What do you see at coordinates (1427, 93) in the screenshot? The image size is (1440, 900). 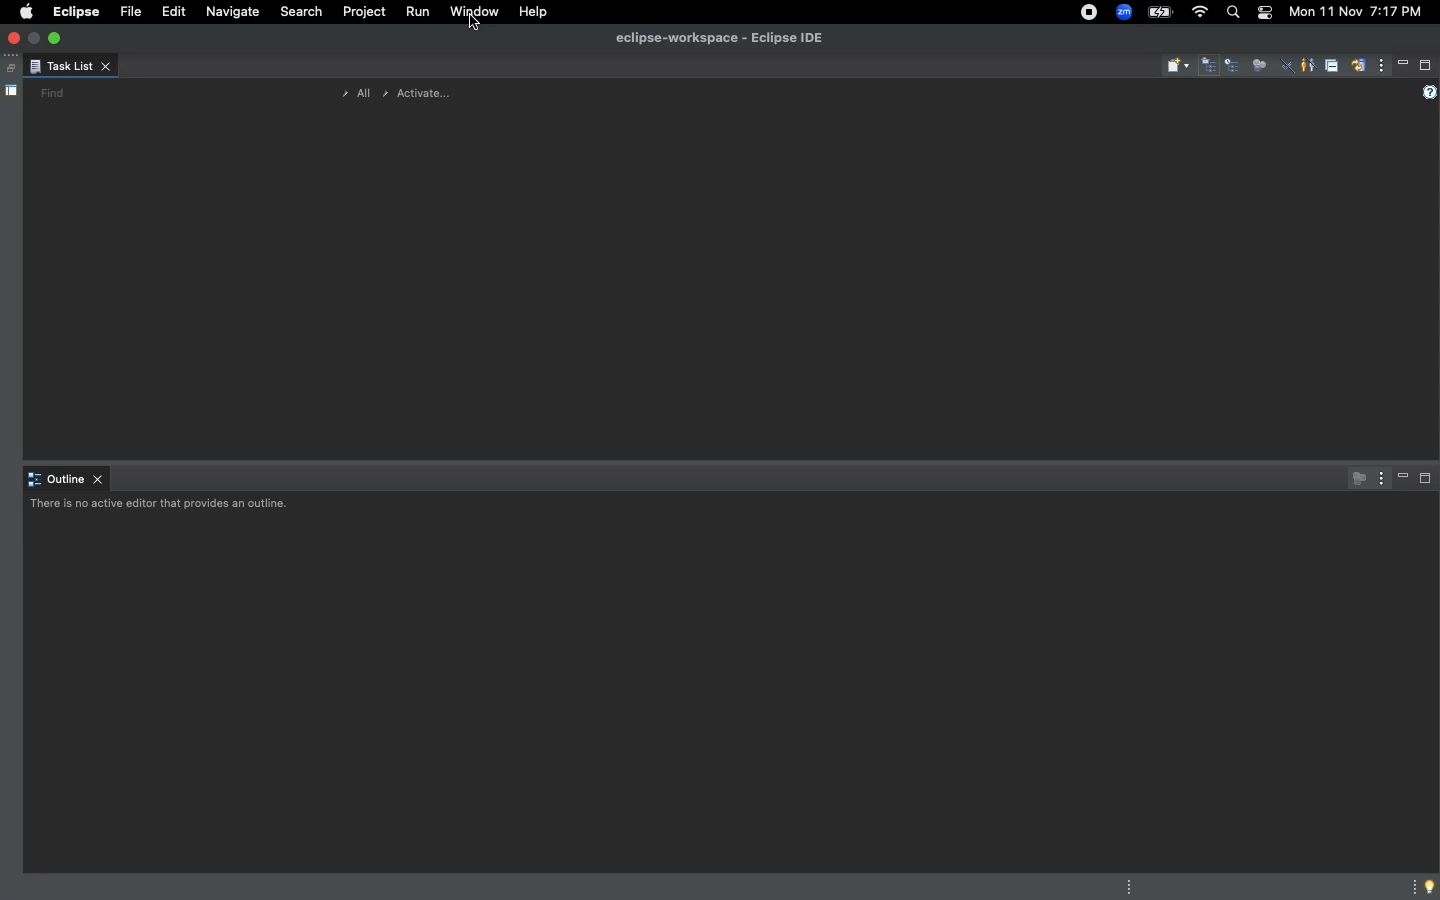 I see `Show tasks UI legend` at bounding box center [1427, 93].